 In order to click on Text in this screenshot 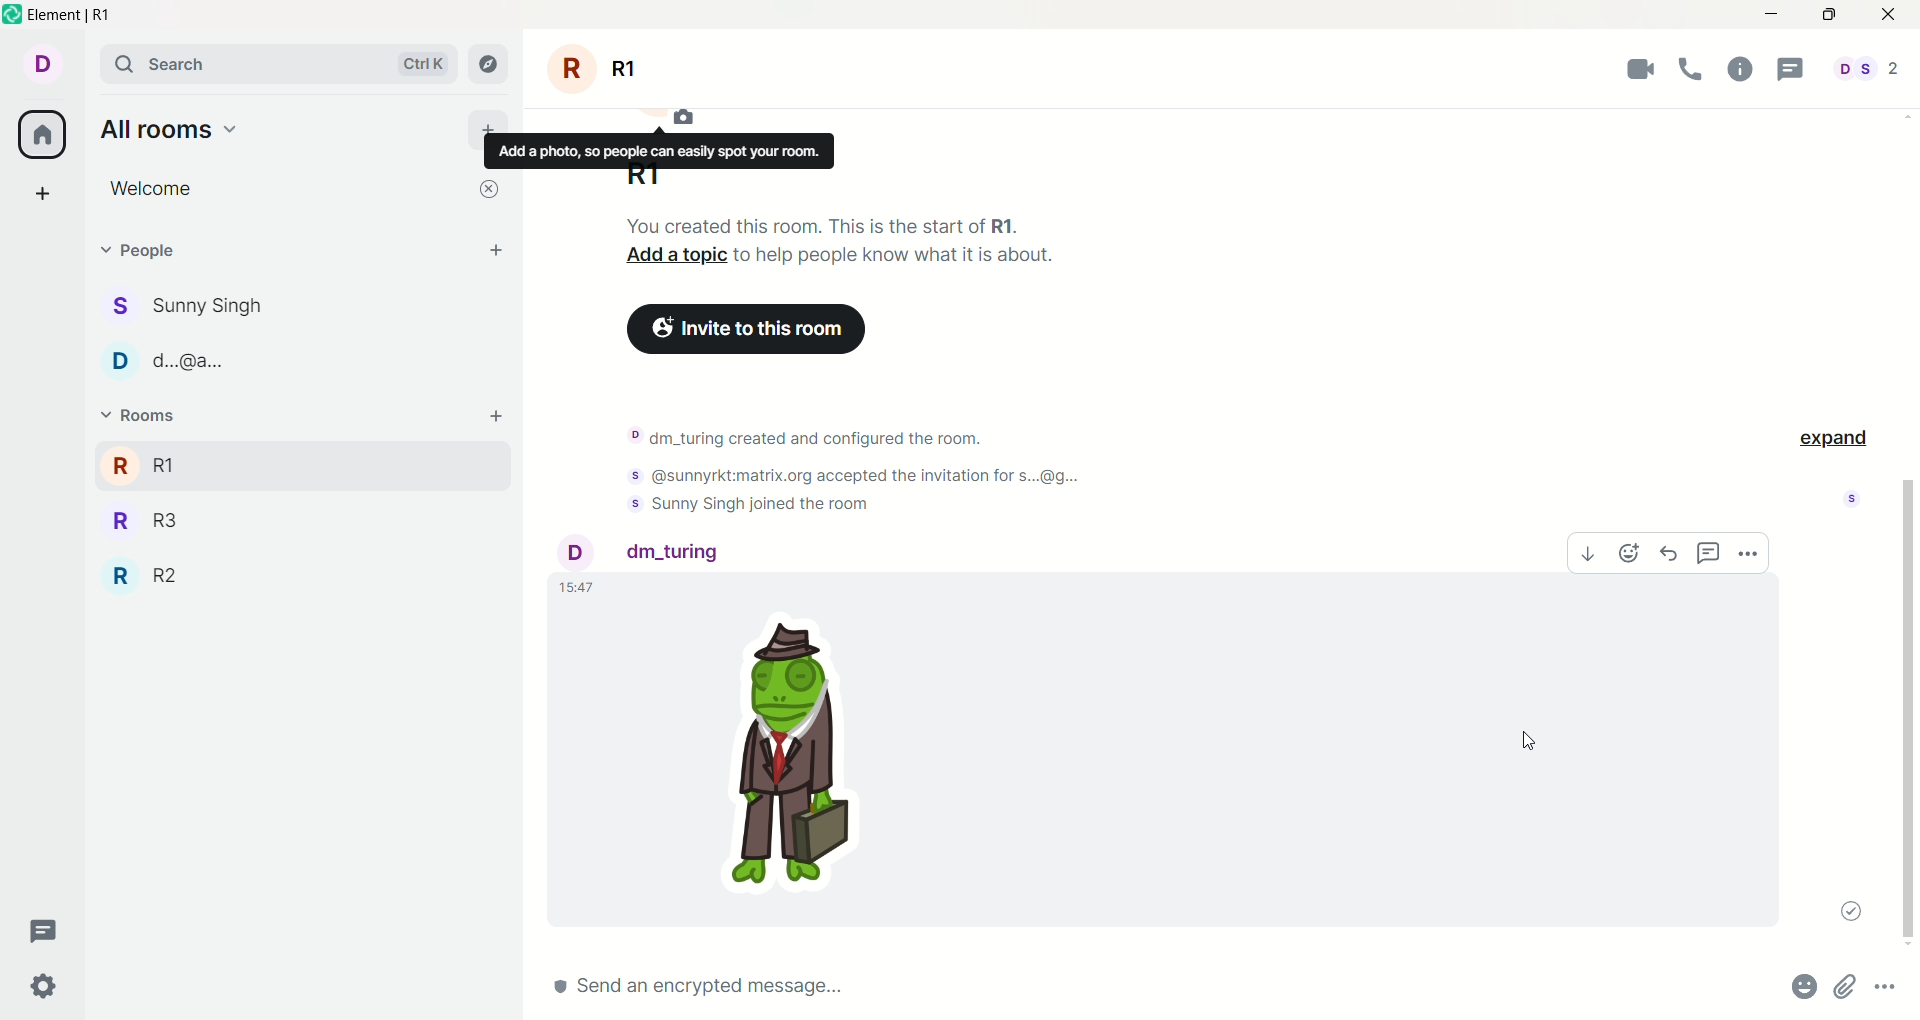, I will do `click(896, 255)`.